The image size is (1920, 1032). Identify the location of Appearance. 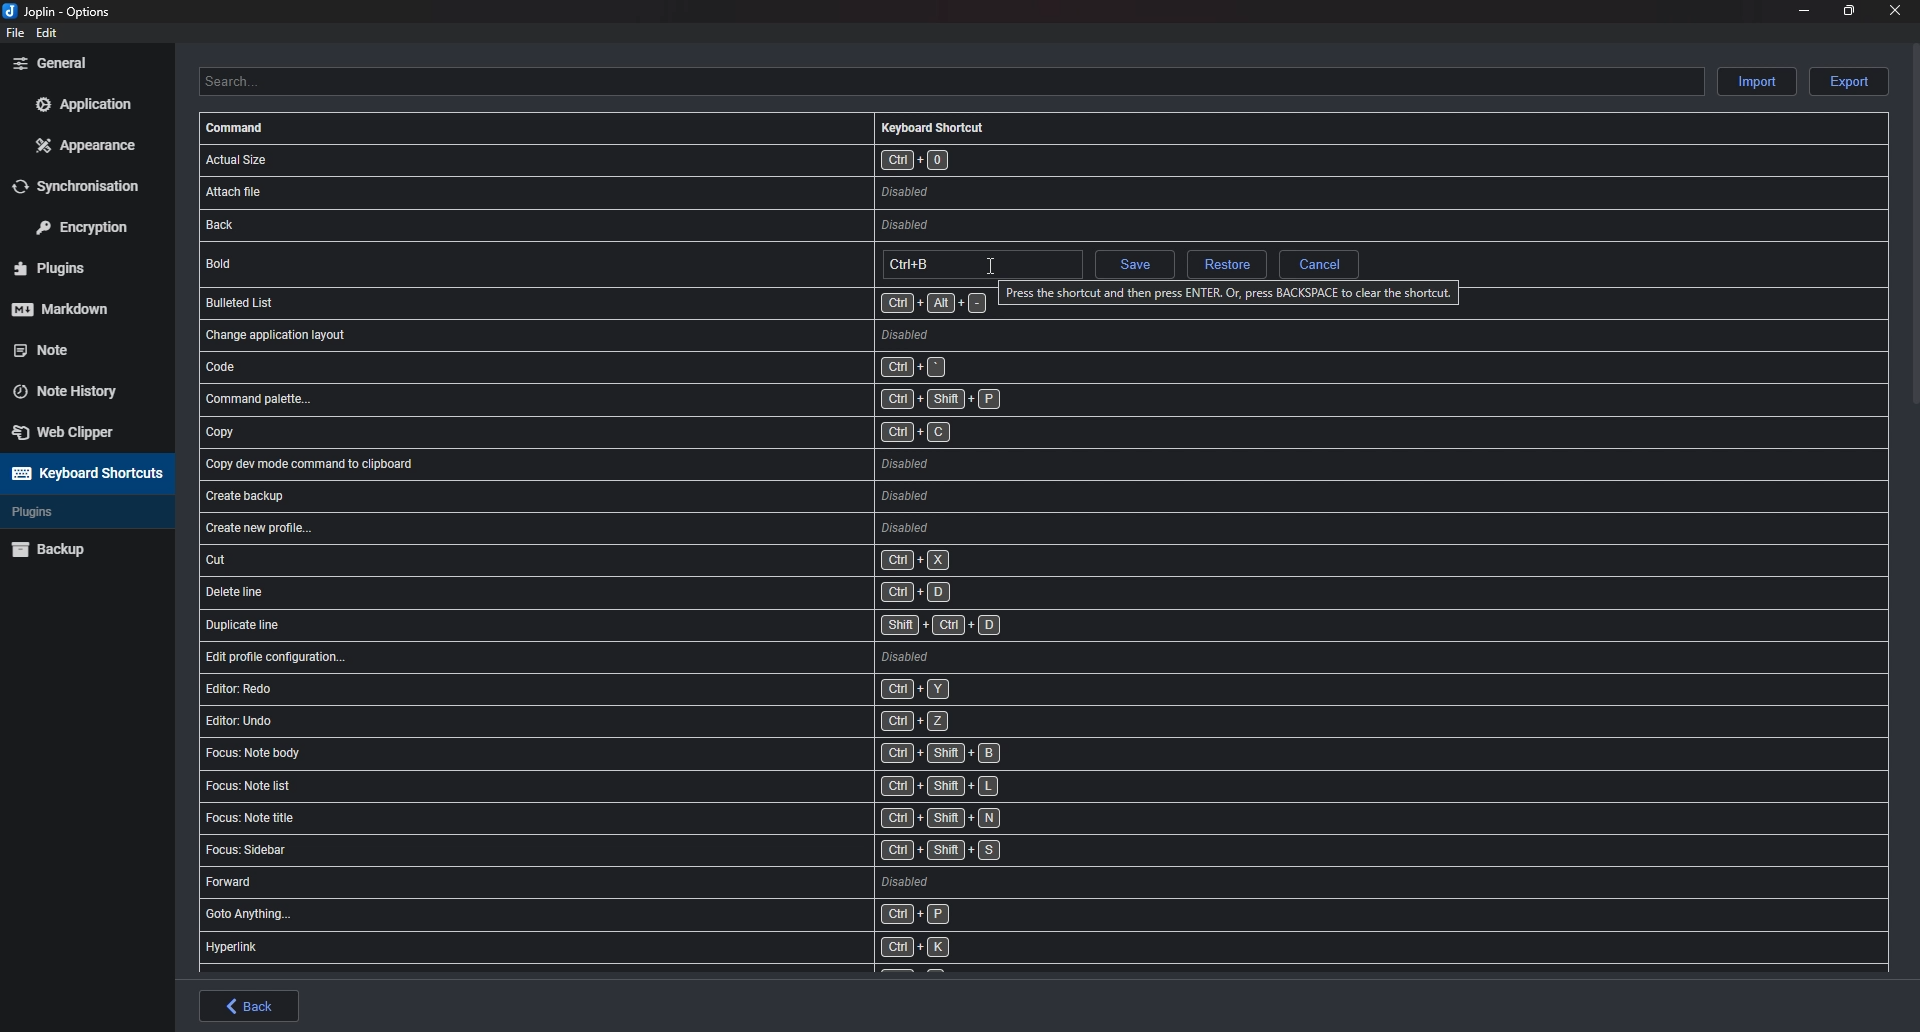
(88, 144).